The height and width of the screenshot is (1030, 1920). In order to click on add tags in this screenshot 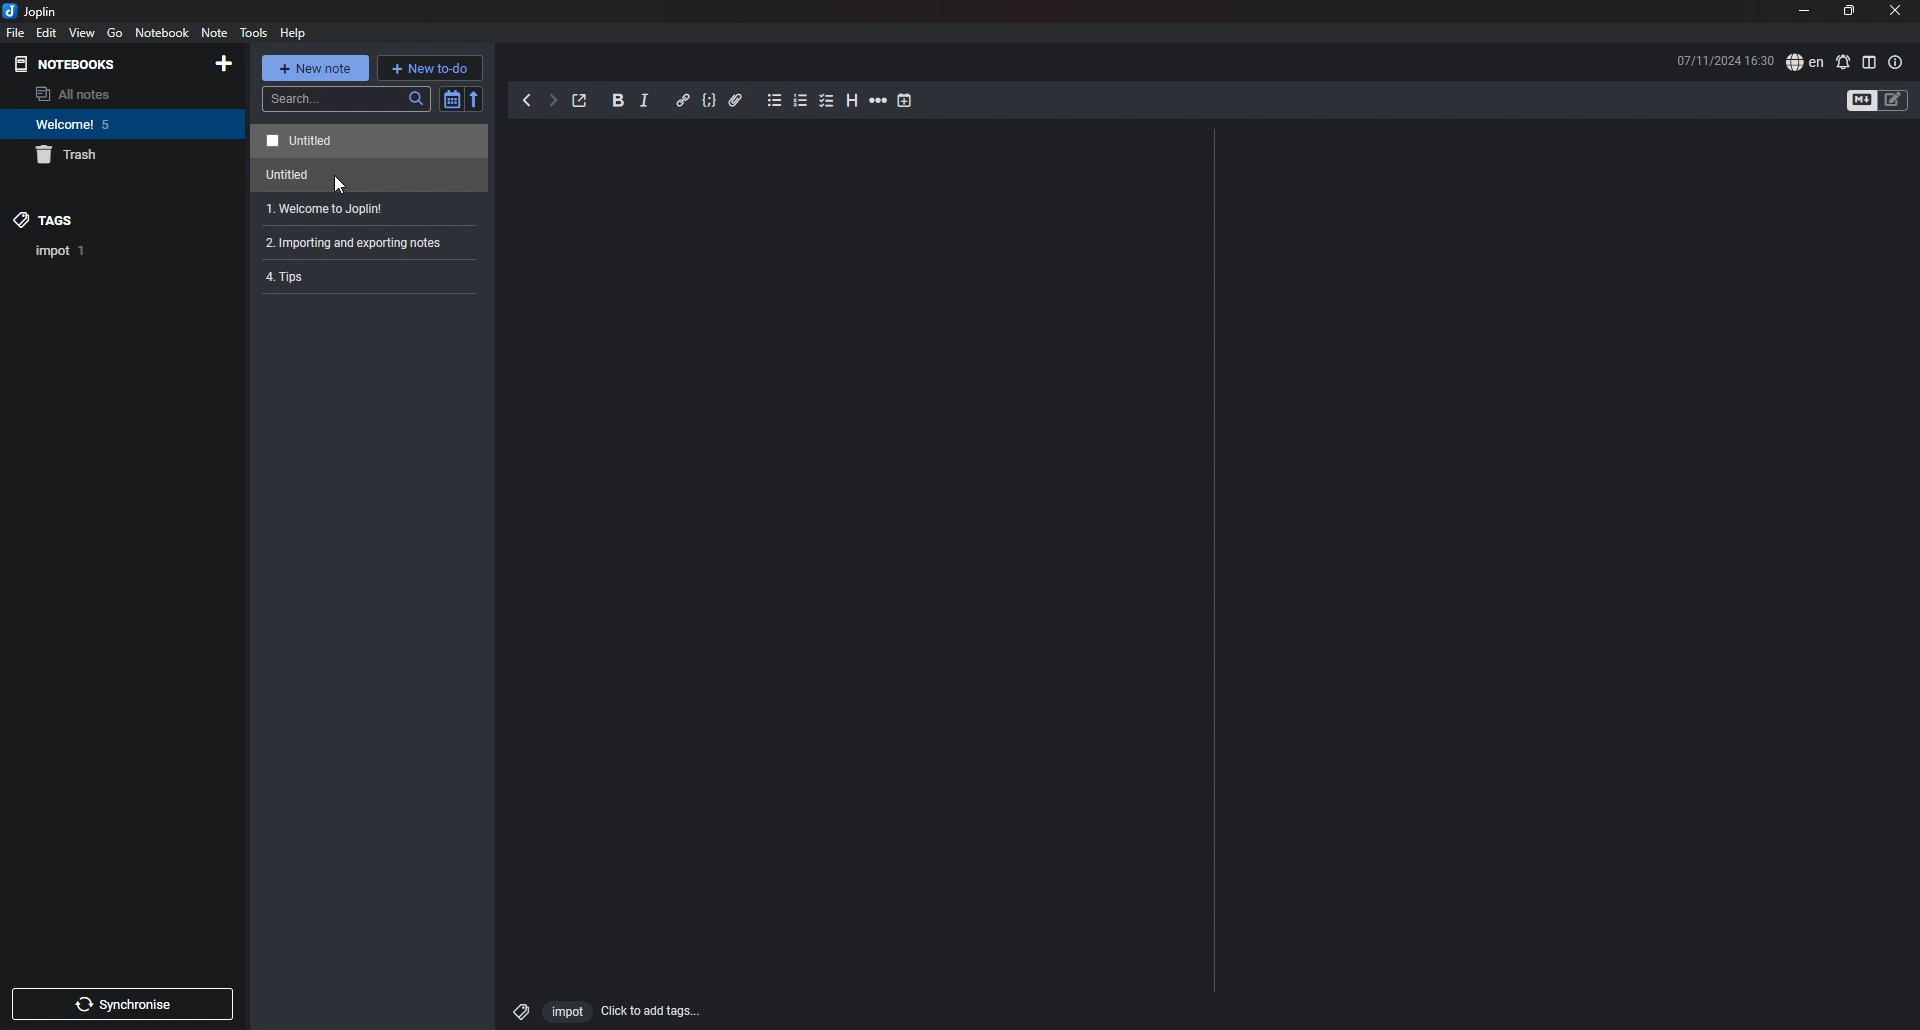, I will do `click(651, 1011)`.